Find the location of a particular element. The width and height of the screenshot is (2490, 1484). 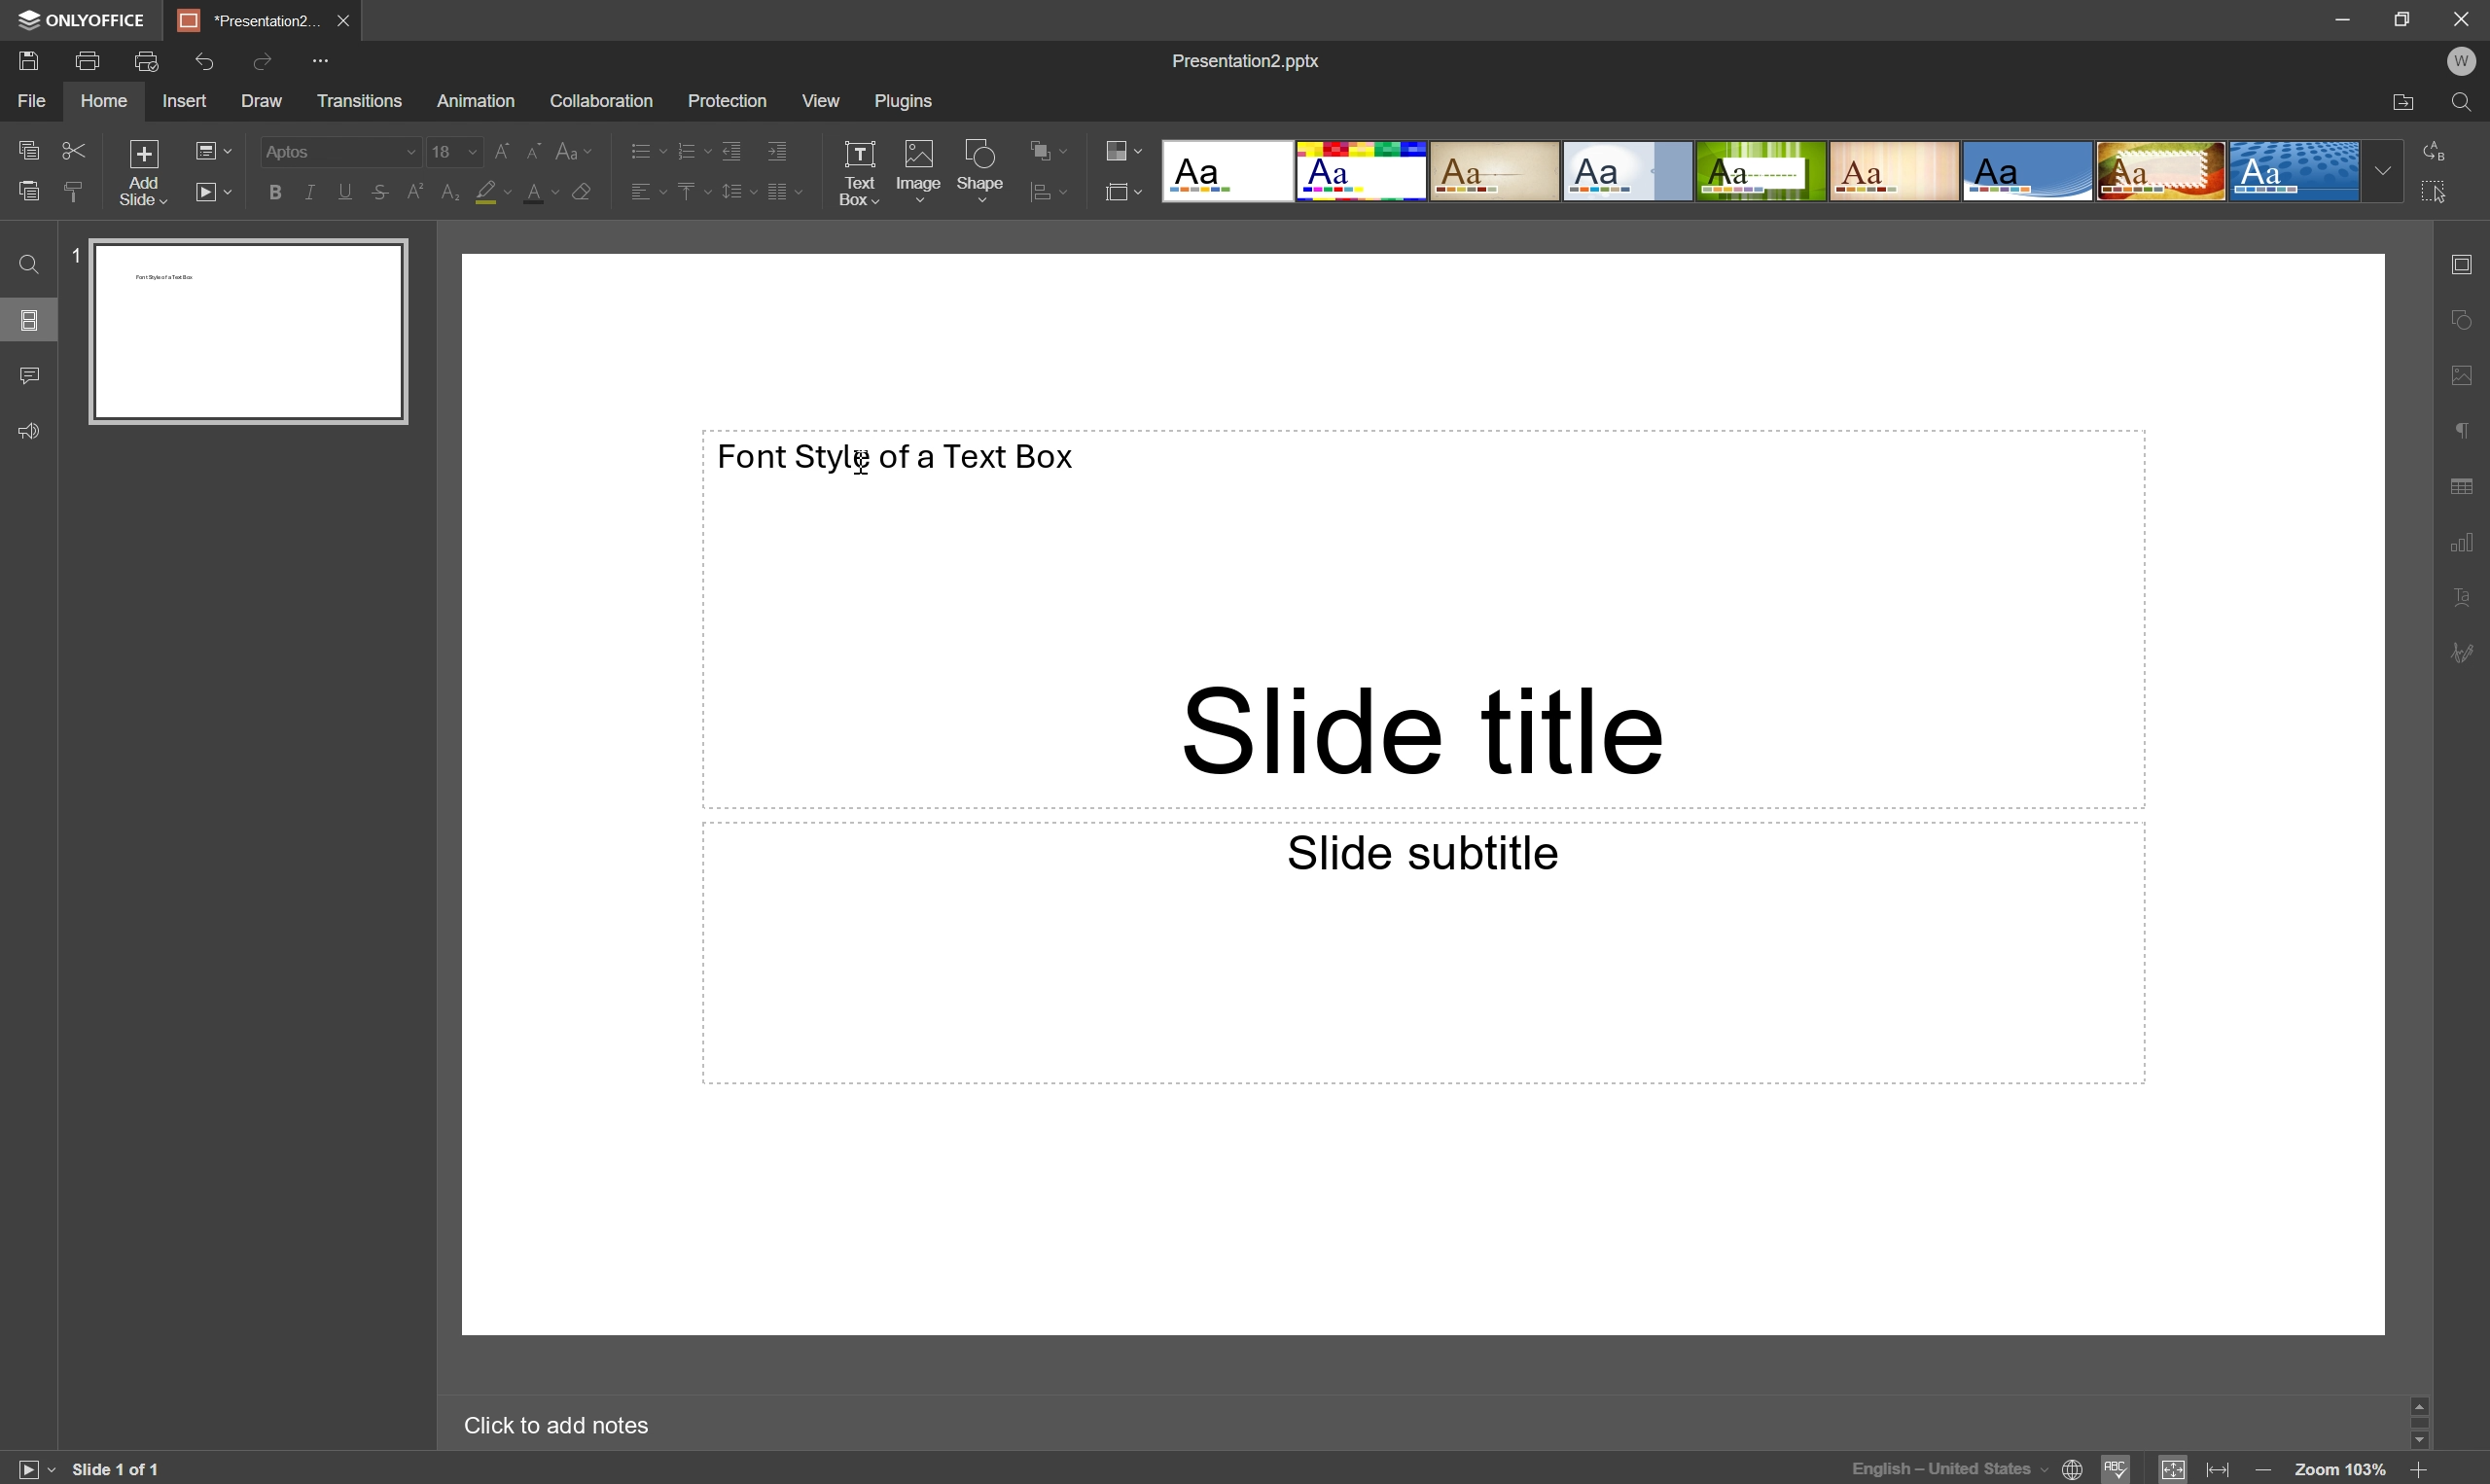

Add slide is located at coordinates (143, 170).